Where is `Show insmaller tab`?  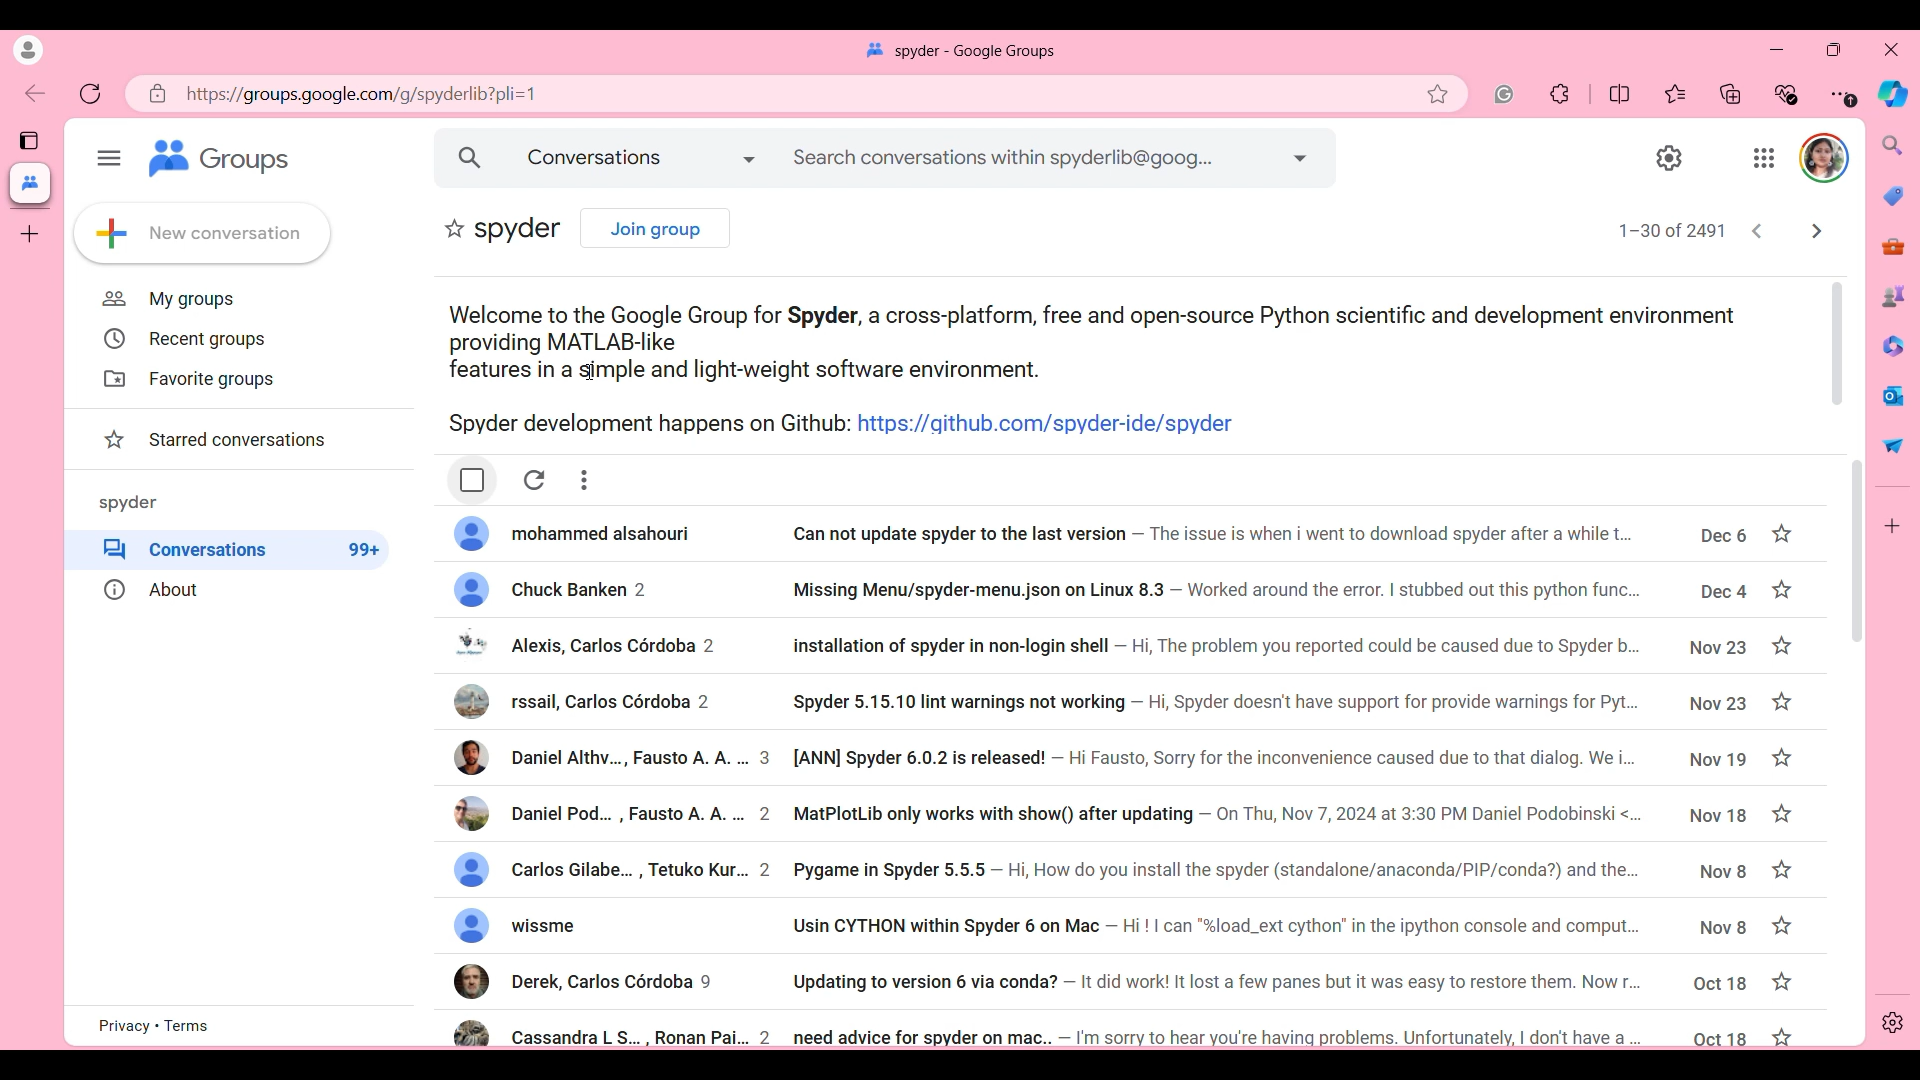 Show insmaller tab is located at coordinates (1834, 50).